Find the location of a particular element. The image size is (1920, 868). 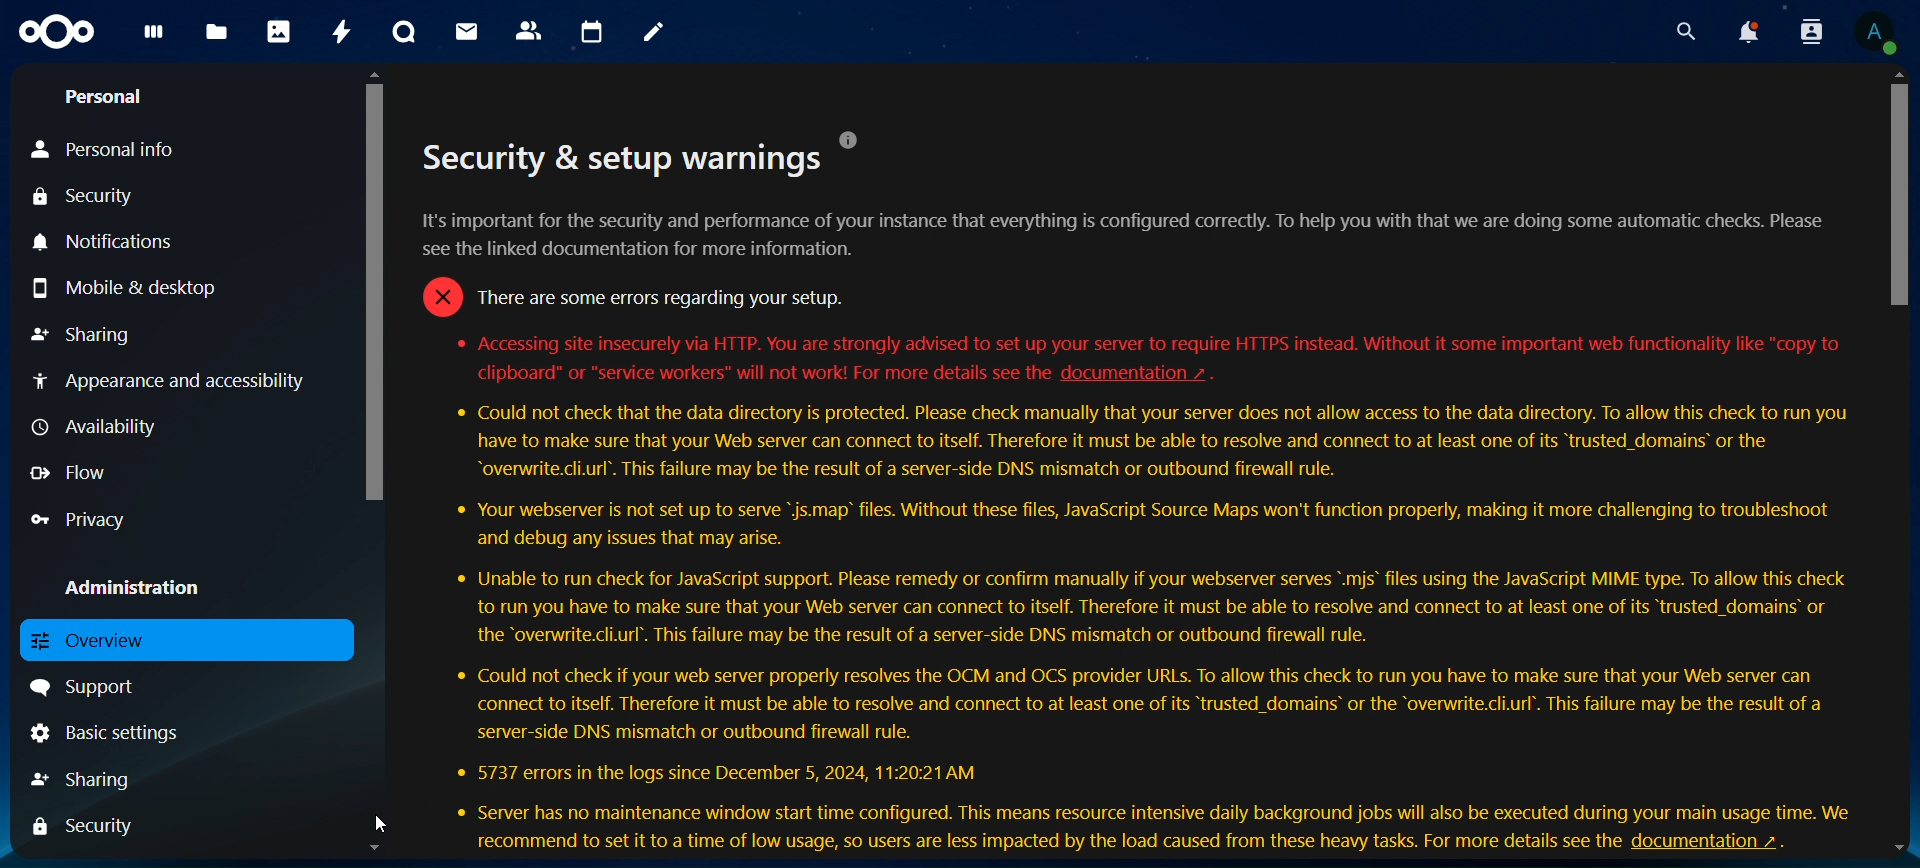

overview is located at coordinates (184, 640).